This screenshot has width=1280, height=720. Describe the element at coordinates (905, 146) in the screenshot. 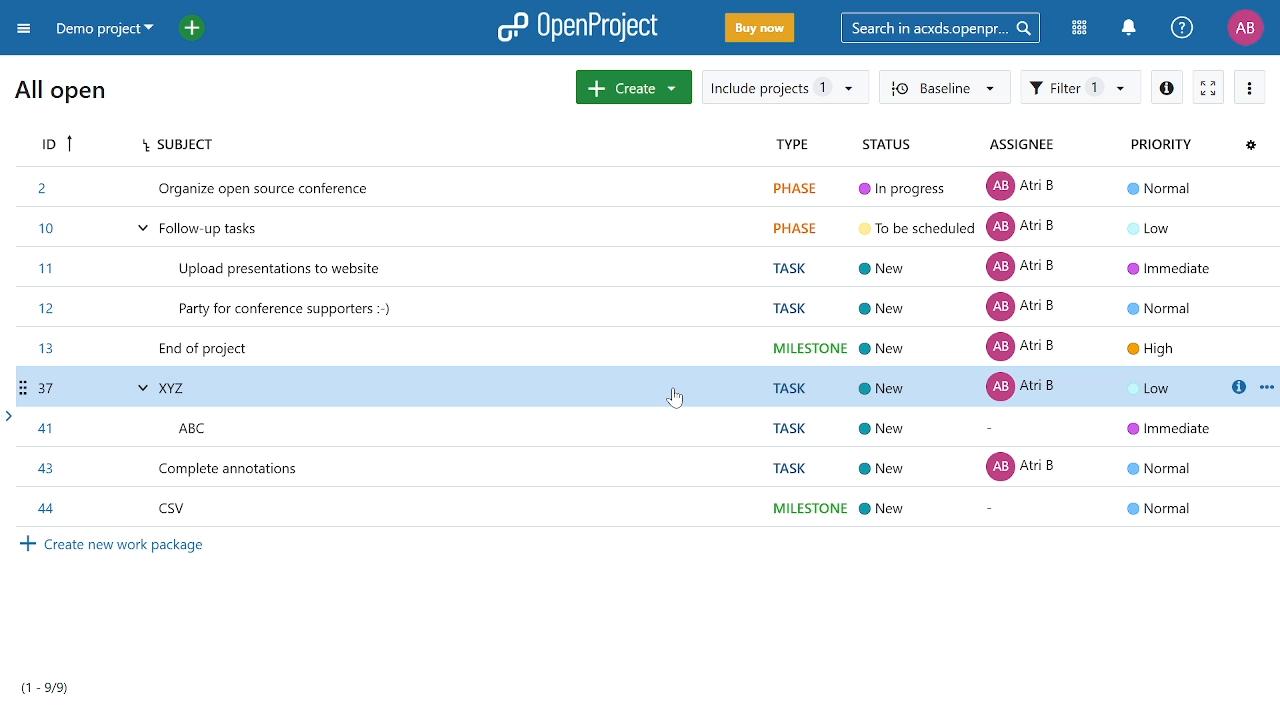

I see `Status` at that location.